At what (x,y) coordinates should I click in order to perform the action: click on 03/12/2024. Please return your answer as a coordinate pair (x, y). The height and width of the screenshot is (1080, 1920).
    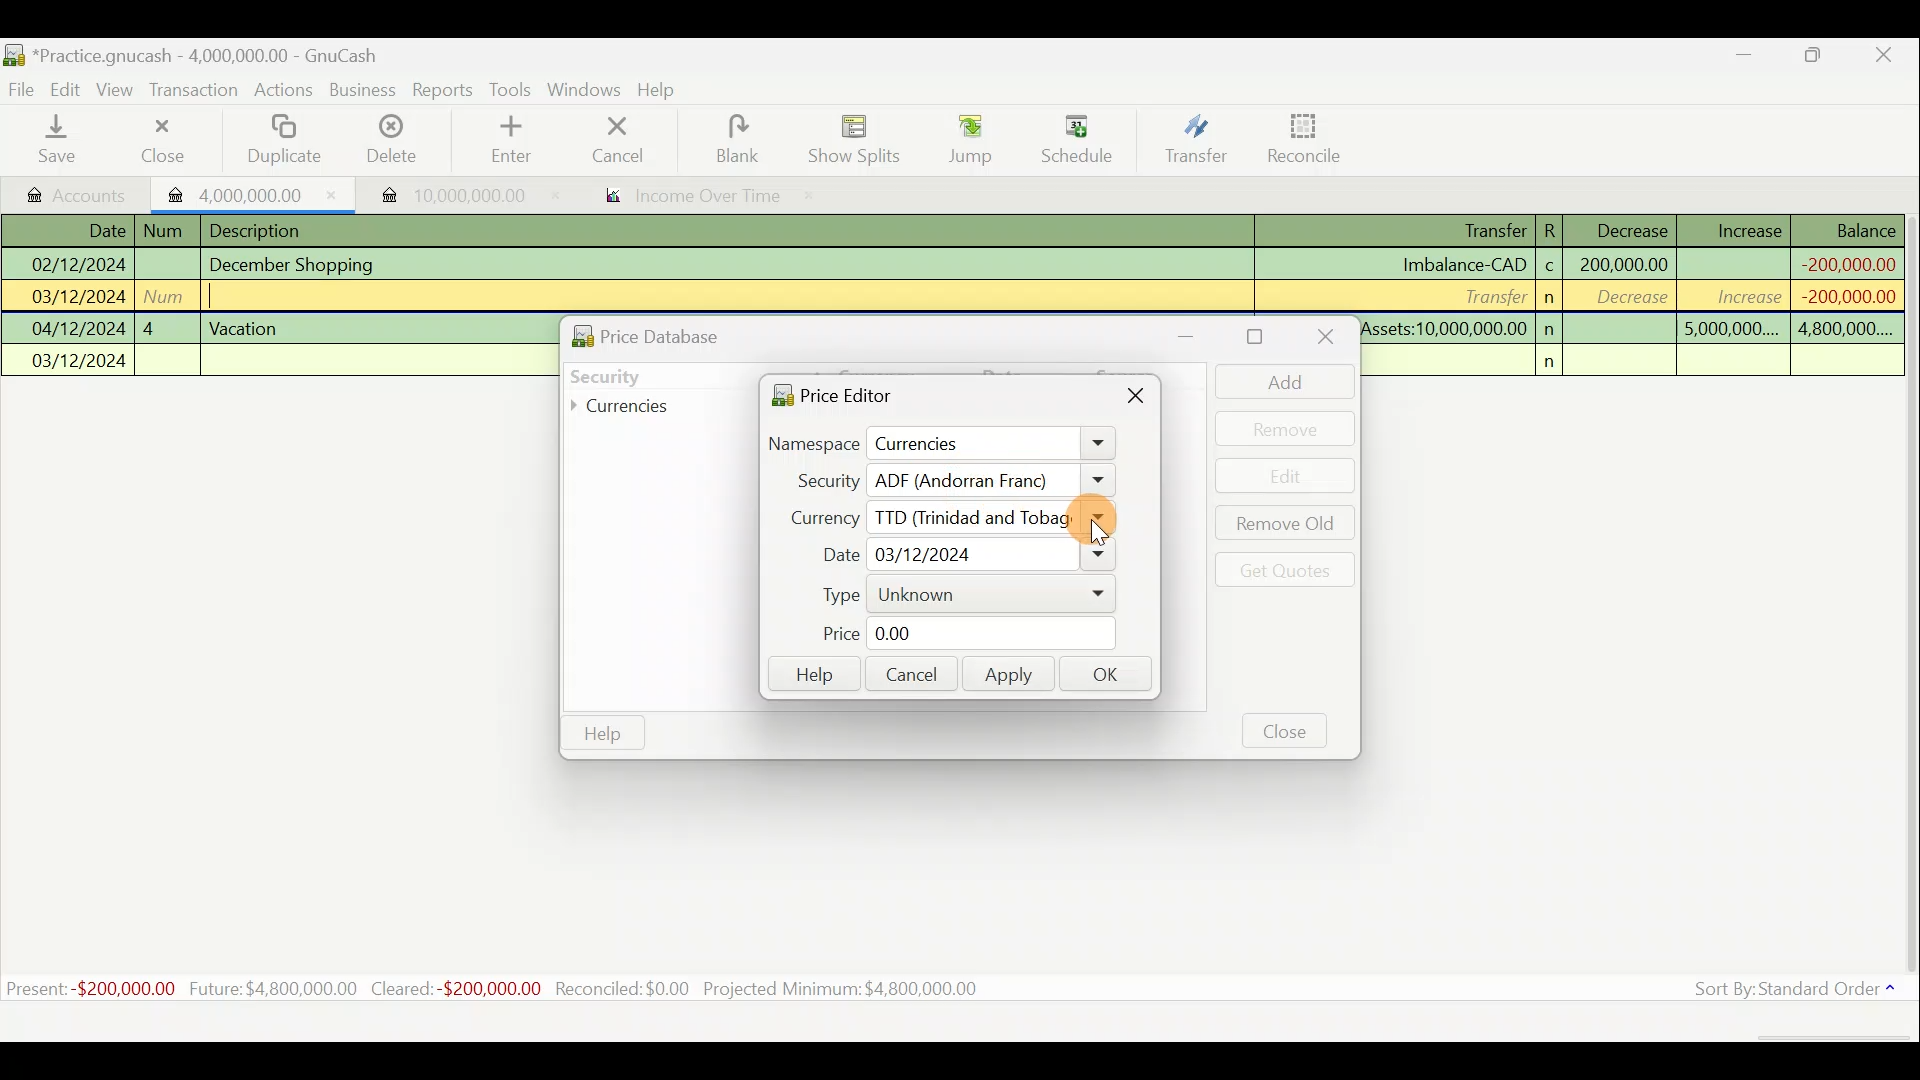
    Looking at the image, I should click on (79, 299).